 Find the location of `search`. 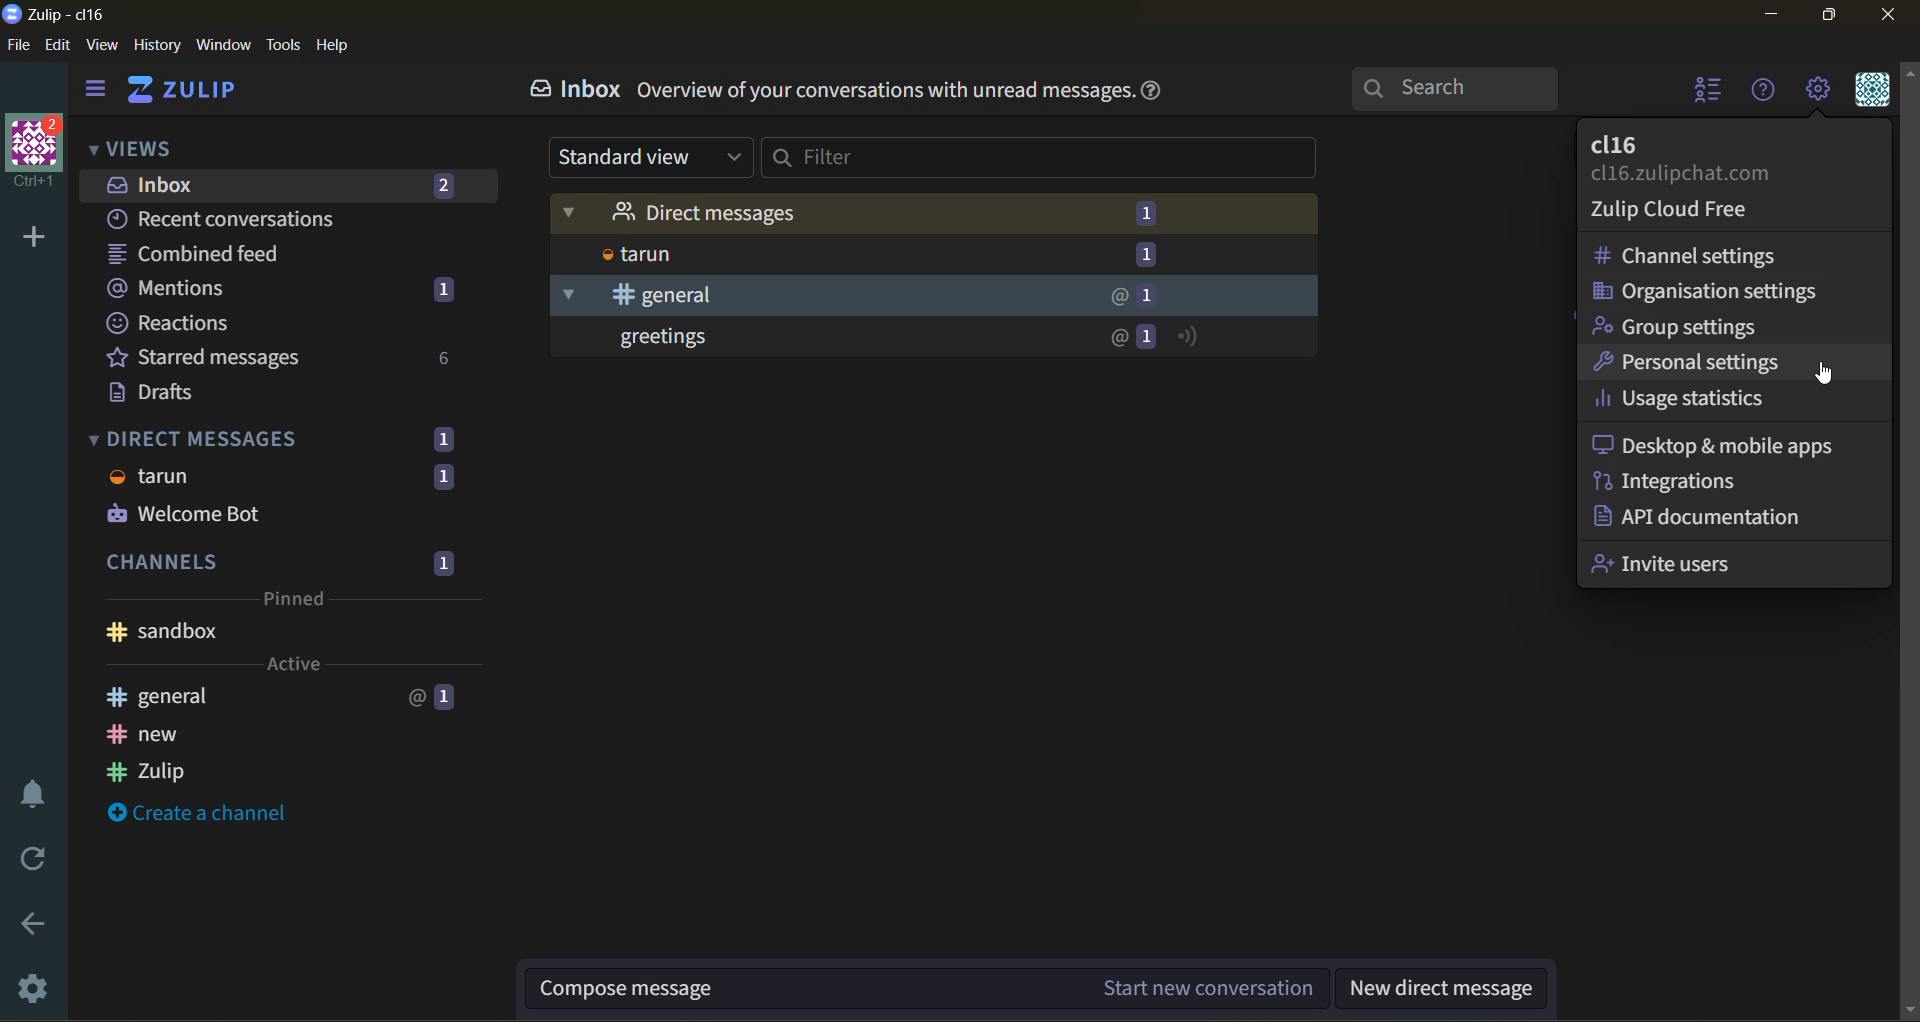

search is located at coordinates (1452, 89).